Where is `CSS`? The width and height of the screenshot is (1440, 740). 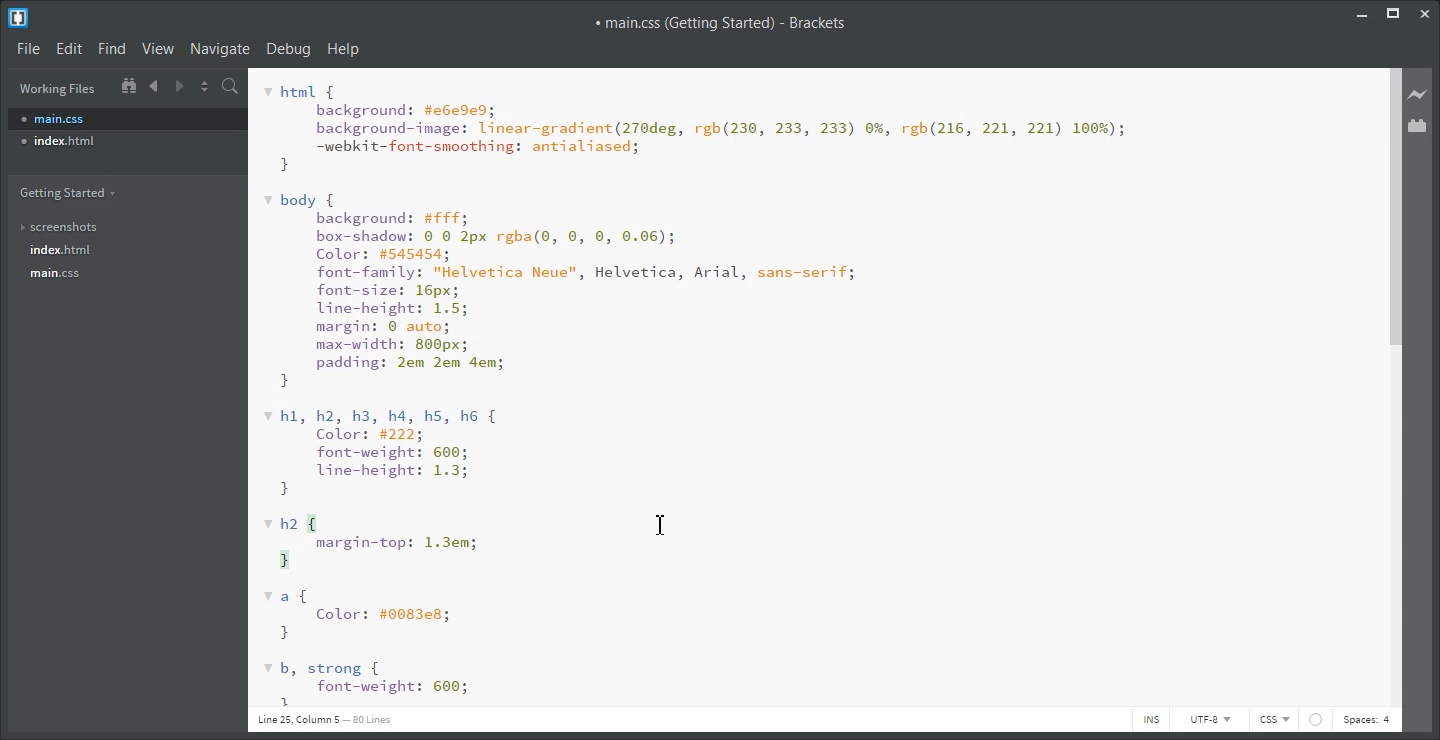 CSS is located at coordinates (1274, 720).